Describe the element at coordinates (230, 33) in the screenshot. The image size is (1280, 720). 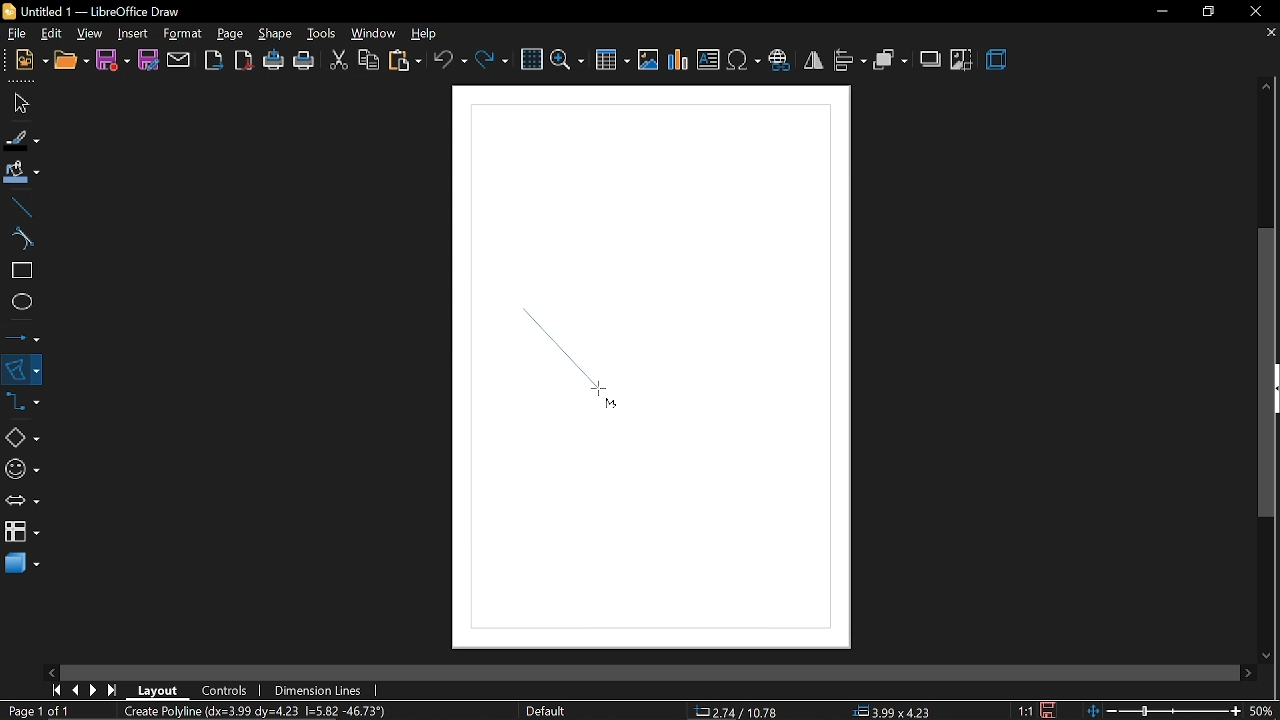
I see `page` at that location.